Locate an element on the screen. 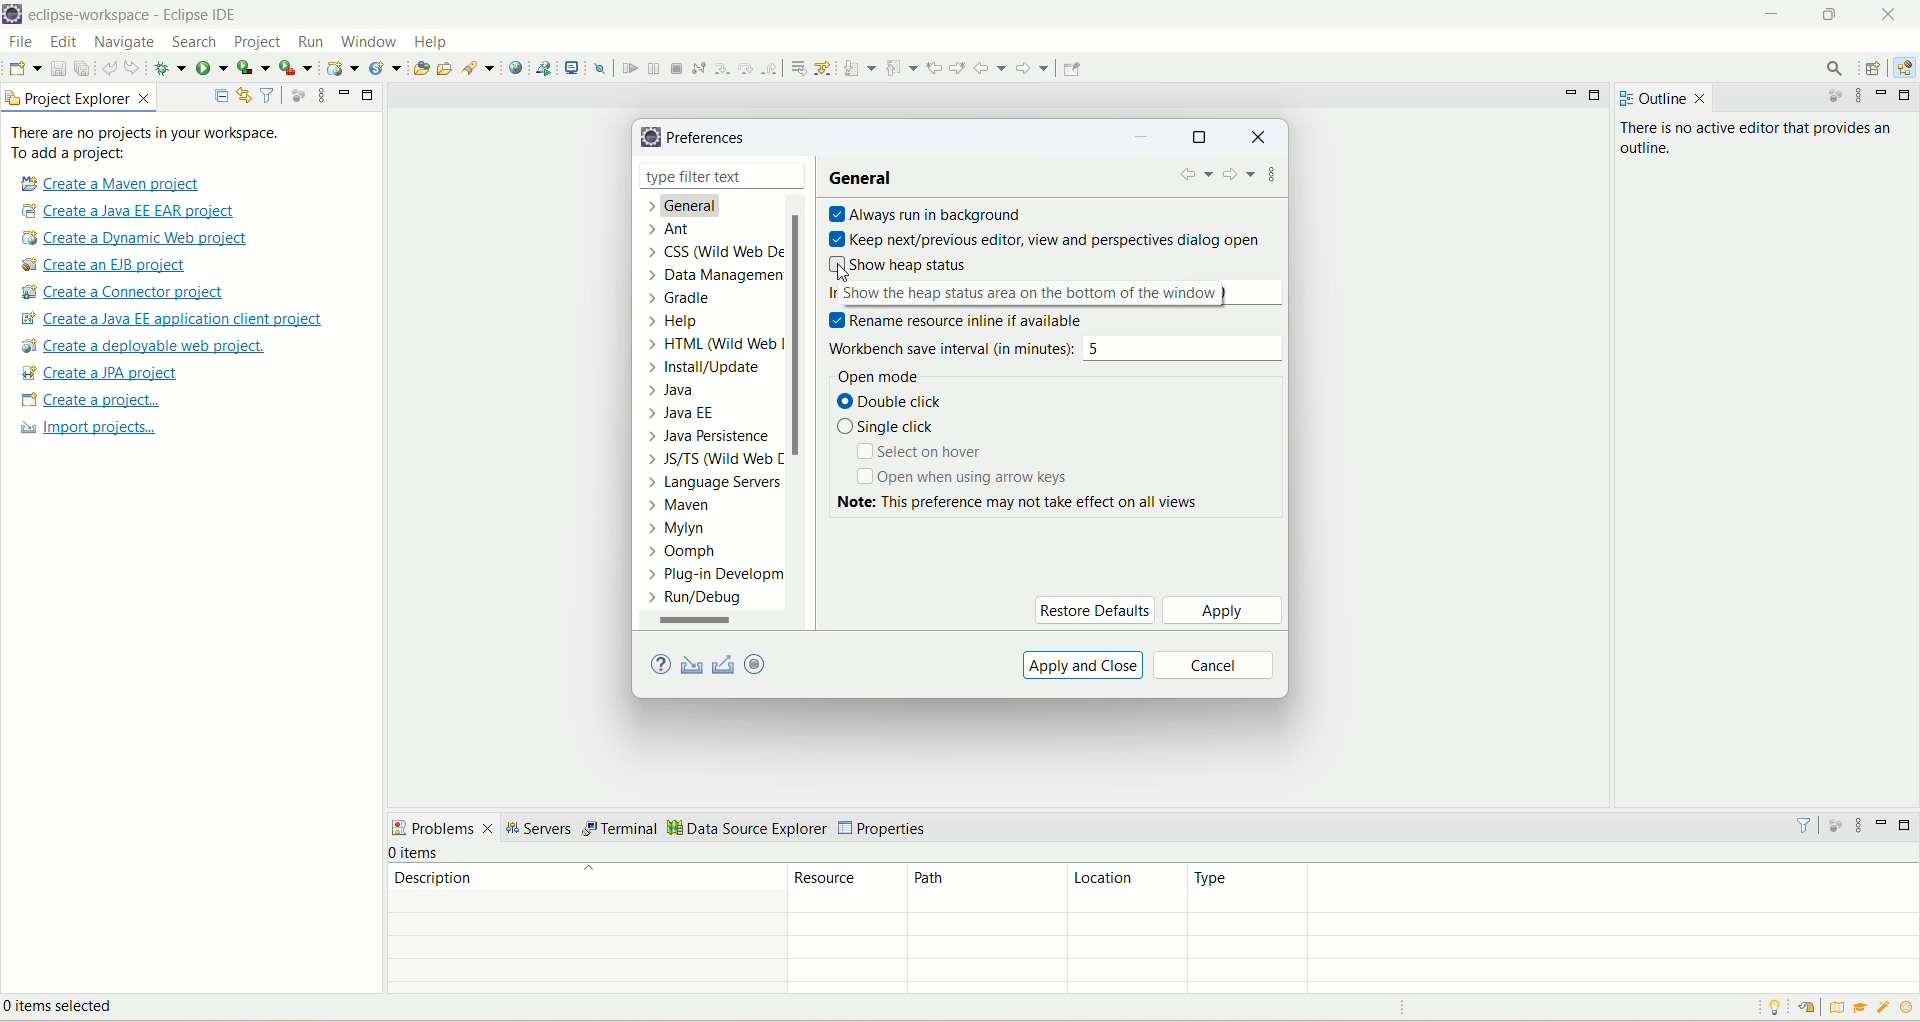 This screenshot has height=1022, width=1920. maximize is located at coordinates (1199, 139).